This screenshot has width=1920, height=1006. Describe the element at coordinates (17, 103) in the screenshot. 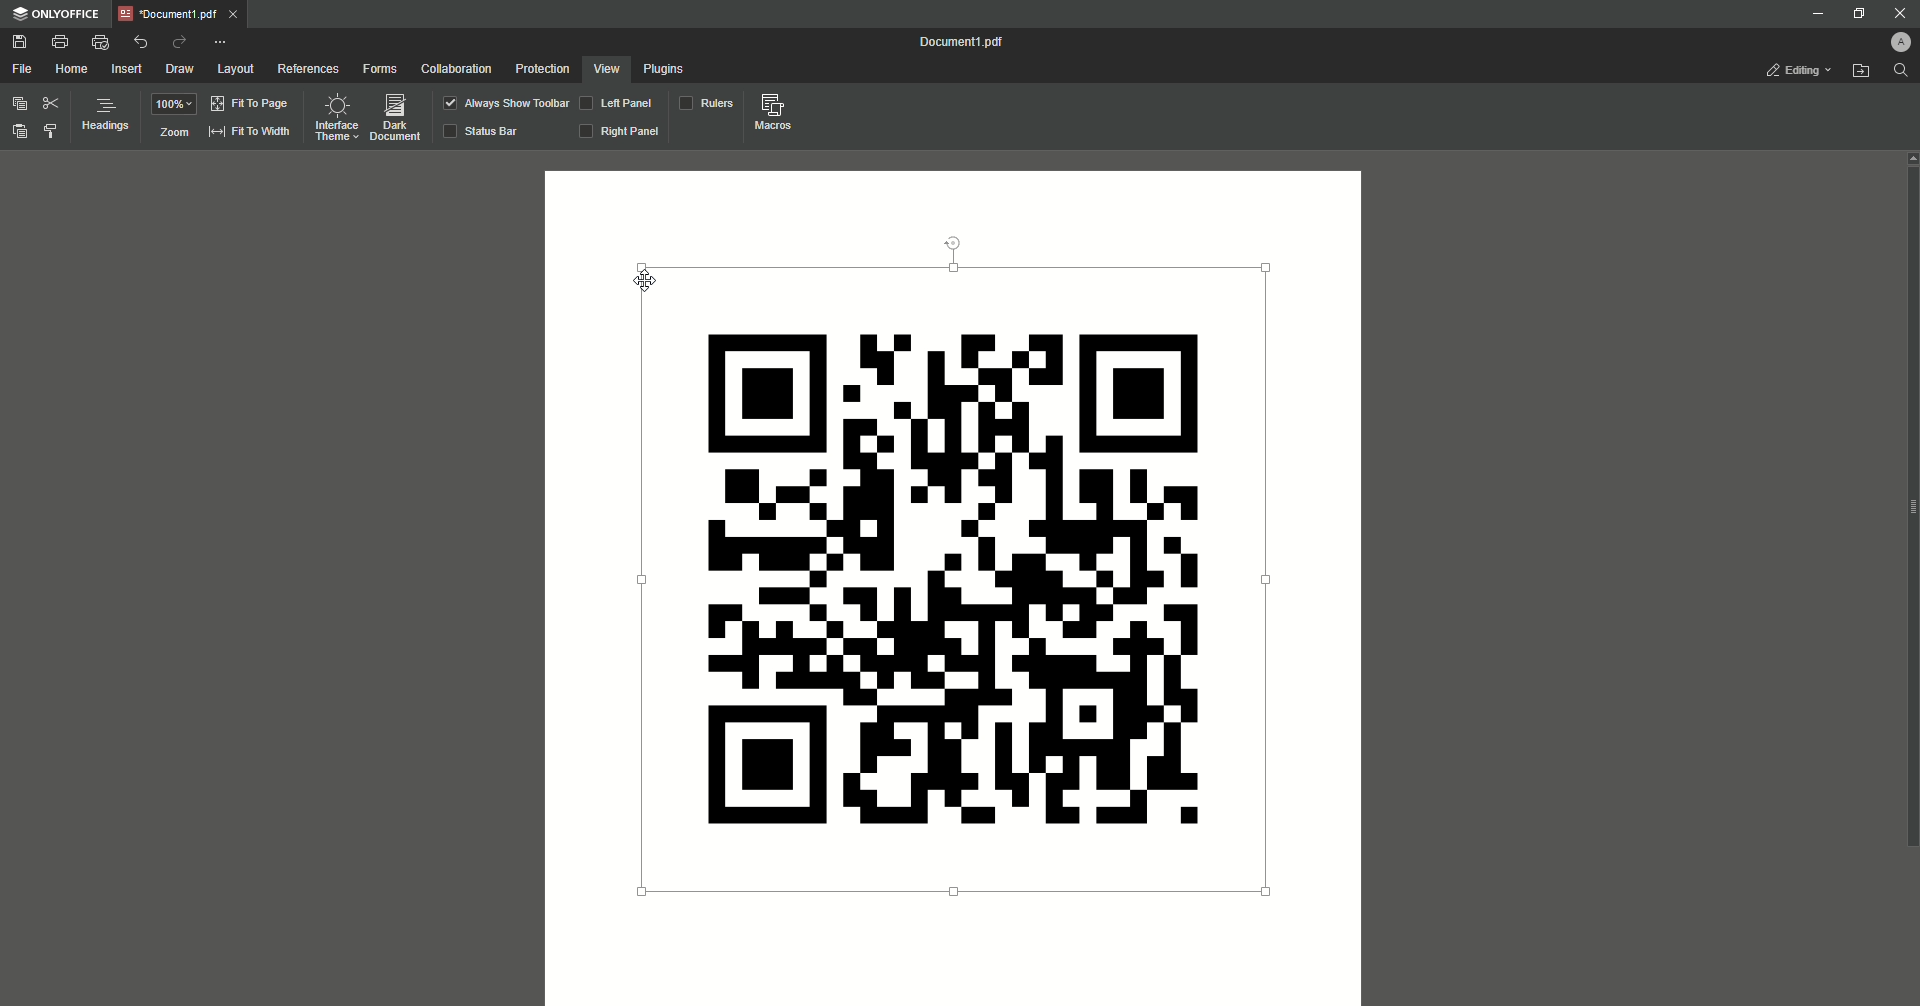

I see `Copy` at that location.